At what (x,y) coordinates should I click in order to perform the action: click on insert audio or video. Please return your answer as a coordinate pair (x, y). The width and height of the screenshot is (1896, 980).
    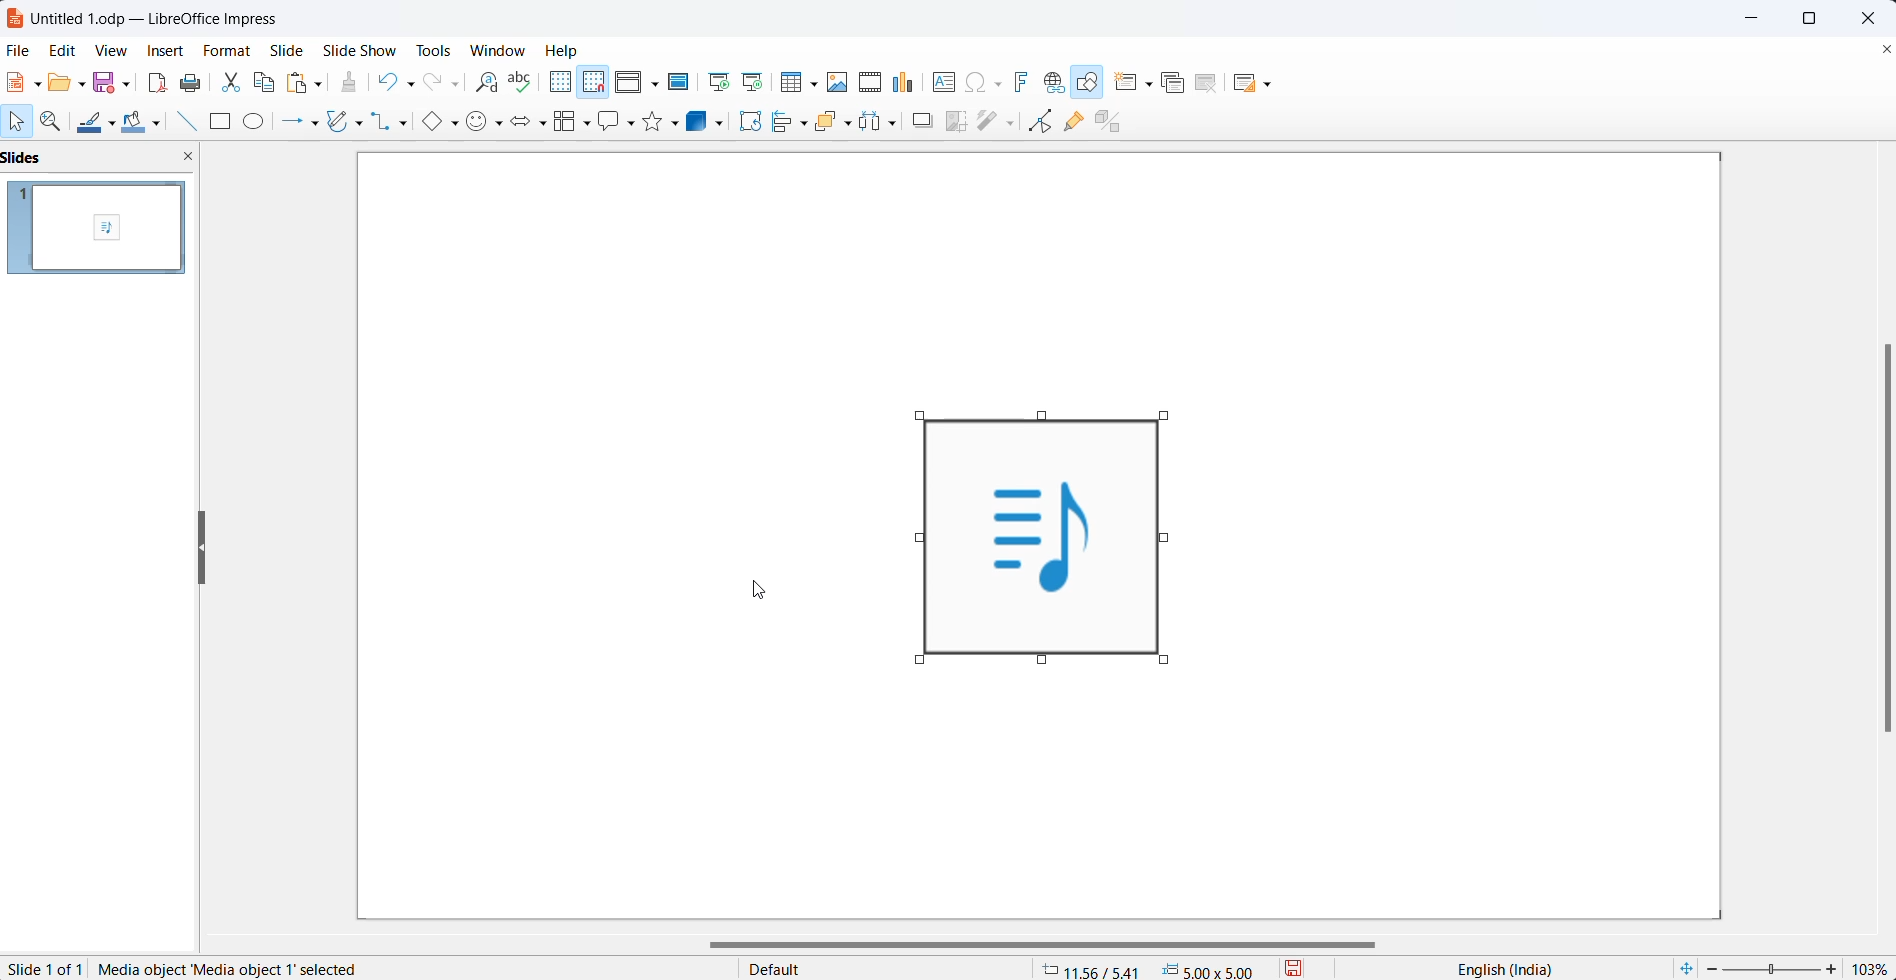
    Looking at the image, I should click on (869, 80).